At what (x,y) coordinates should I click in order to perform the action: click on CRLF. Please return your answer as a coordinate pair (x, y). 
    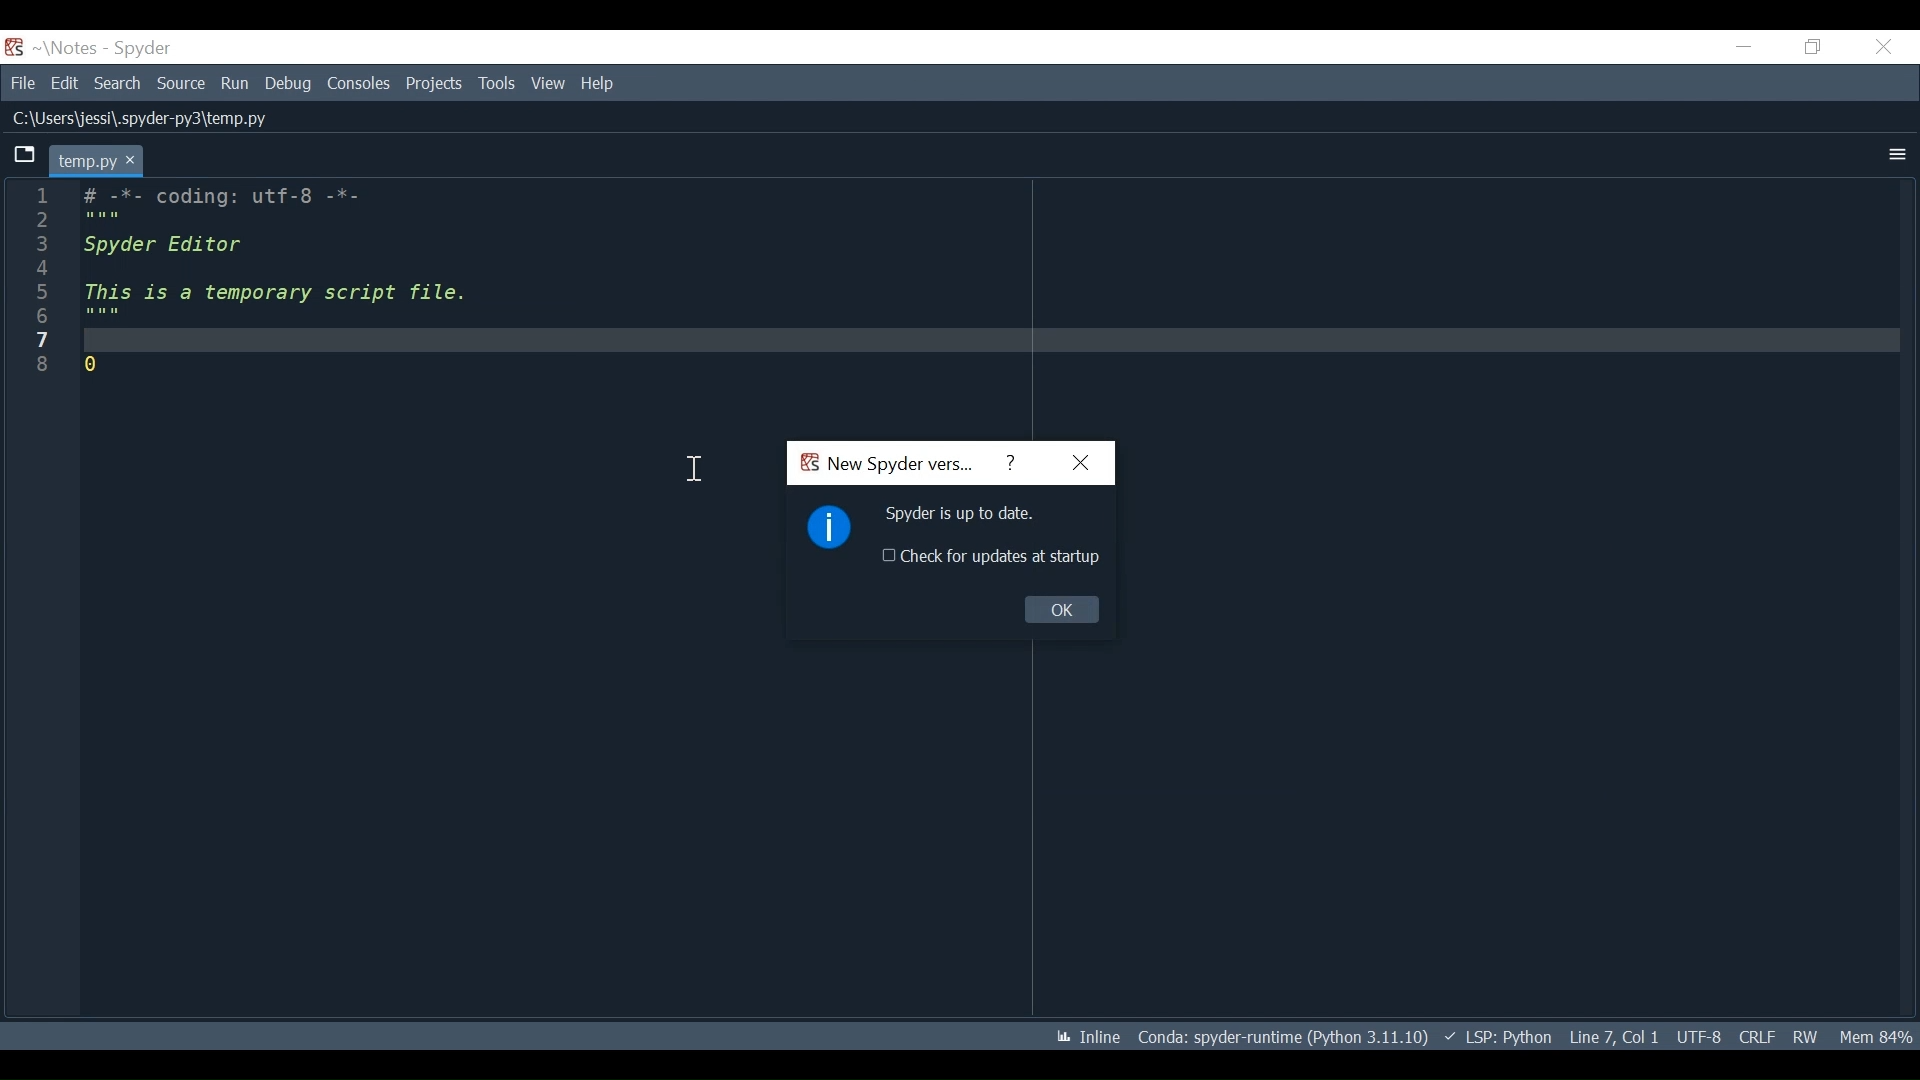
    Looking at the image, I should click on (1758, 1036).